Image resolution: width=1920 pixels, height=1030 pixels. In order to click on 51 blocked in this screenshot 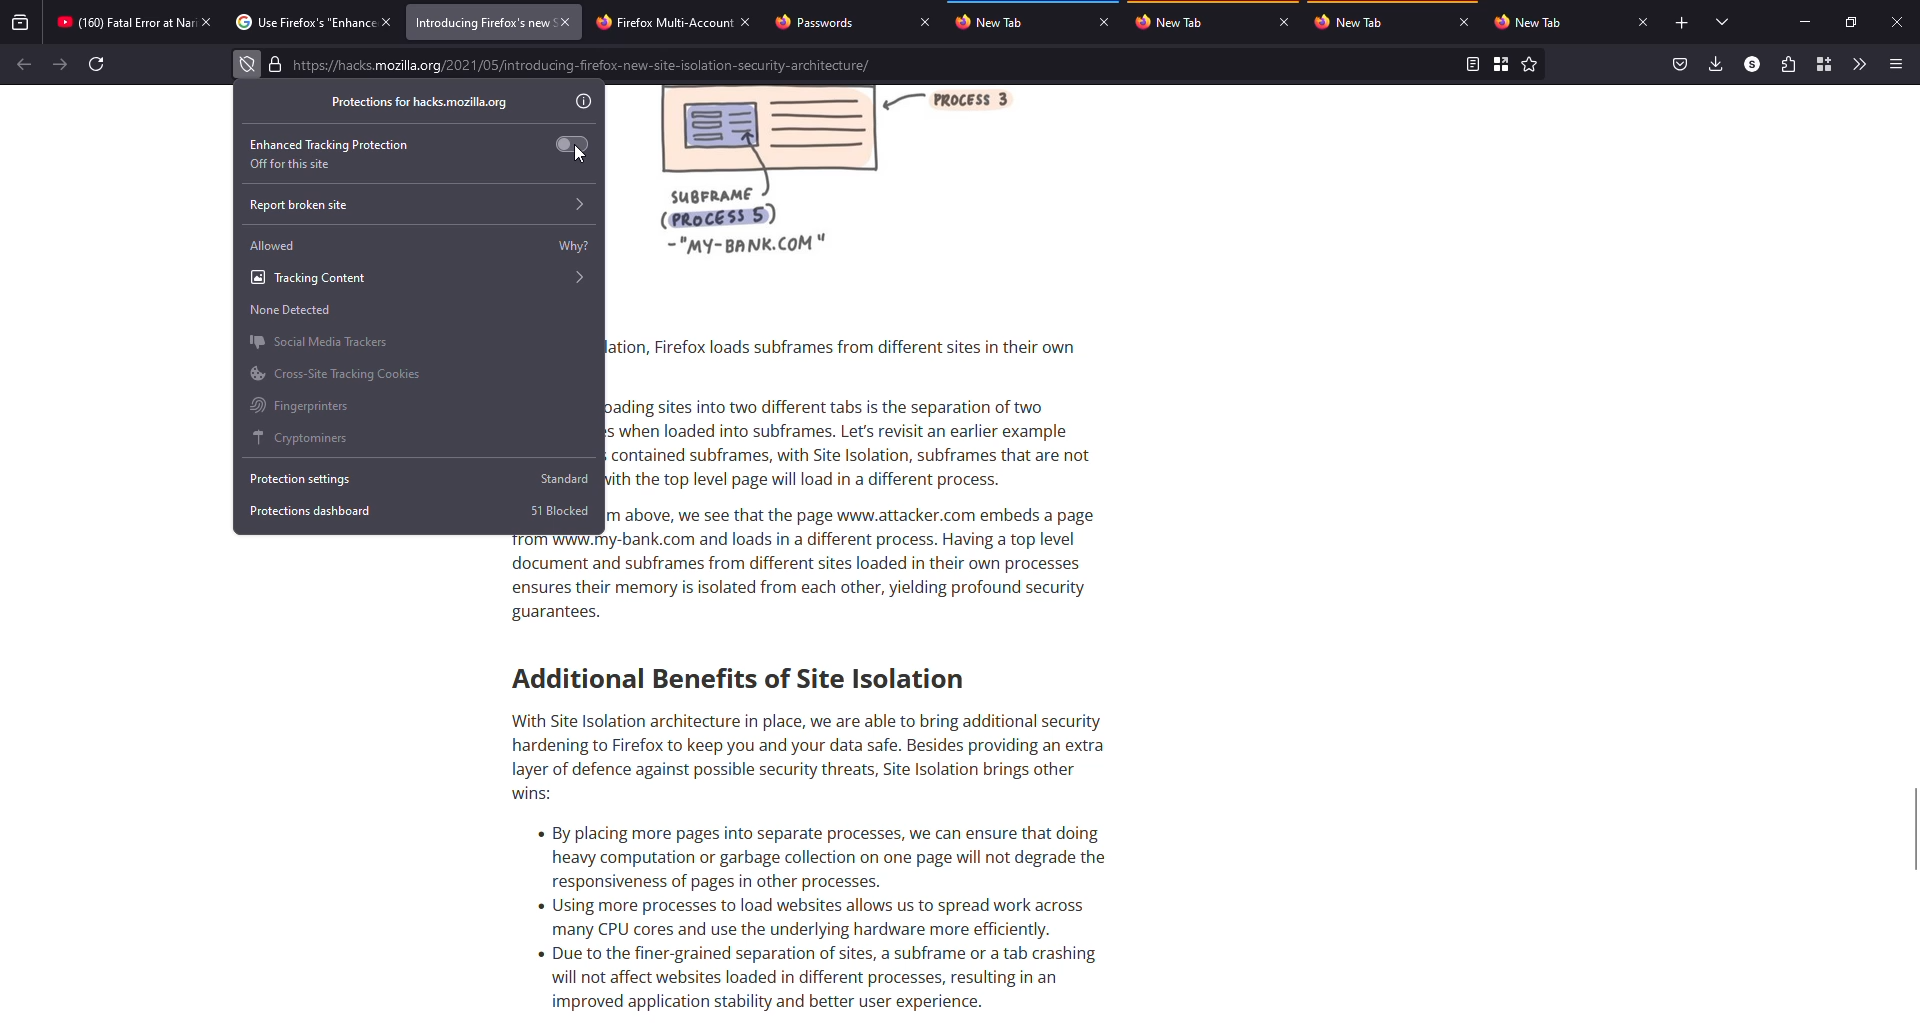, I will do `click(562, 510)`.